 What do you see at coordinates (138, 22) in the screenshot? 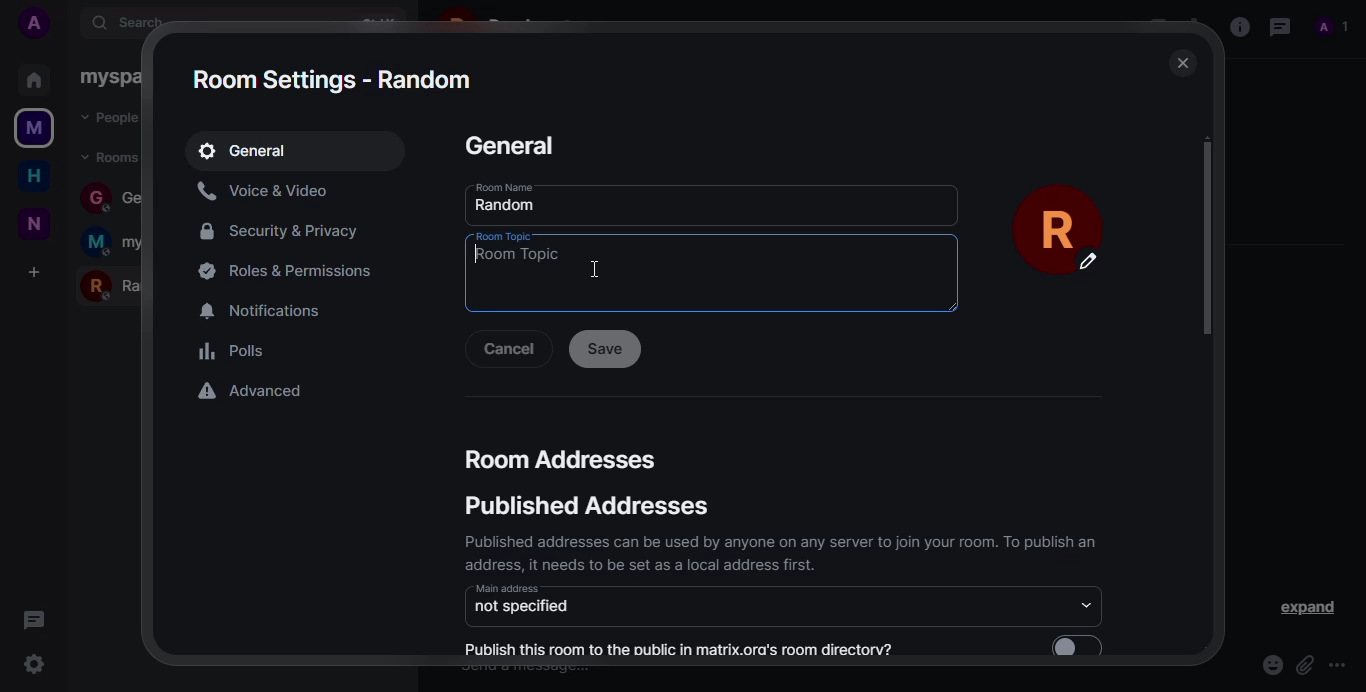
I see `search` at bounding box center [138, 22].